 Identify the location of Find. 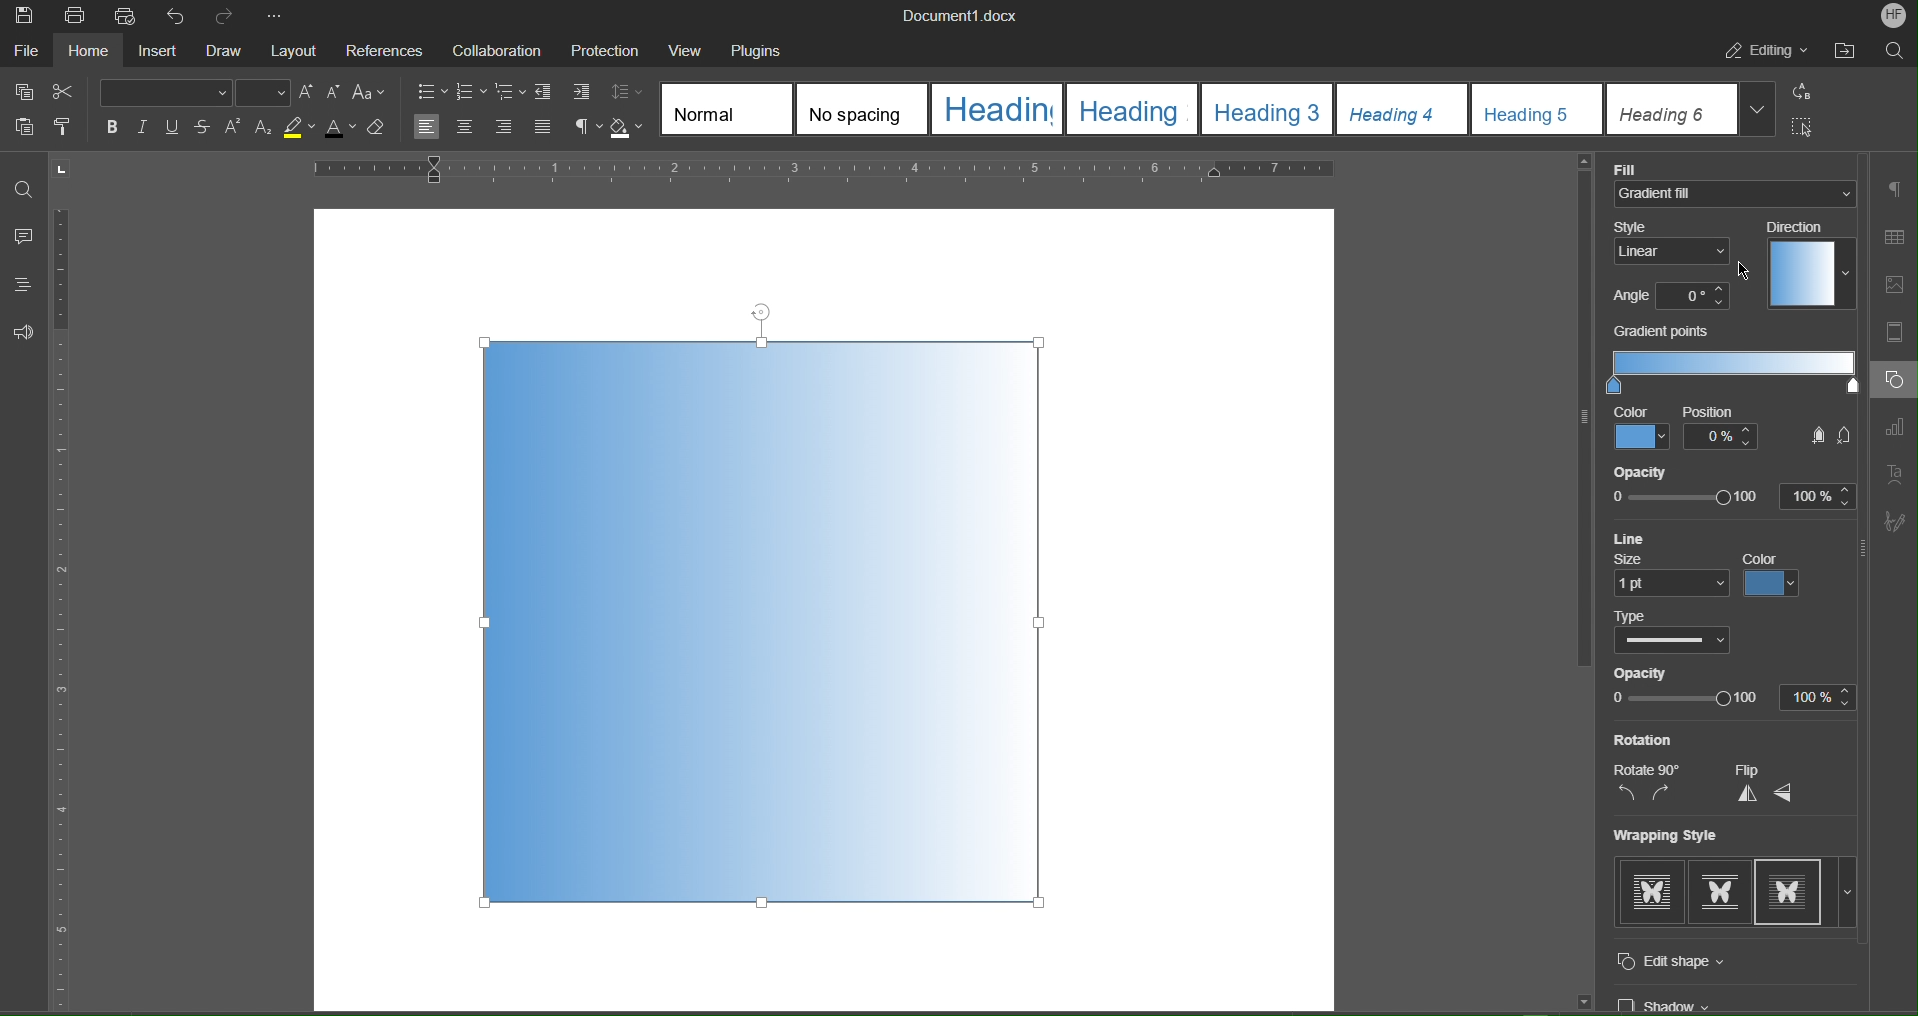
(25, 182).